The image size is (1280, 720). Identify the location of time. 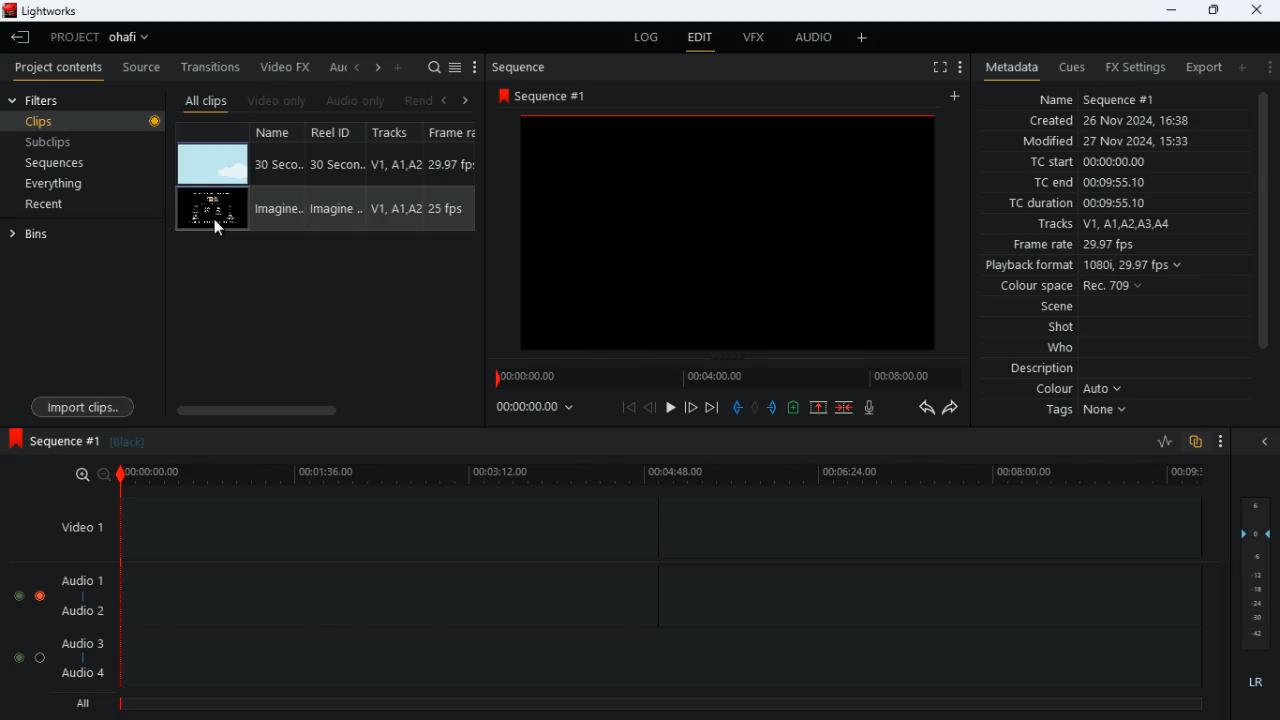
(539, 408).